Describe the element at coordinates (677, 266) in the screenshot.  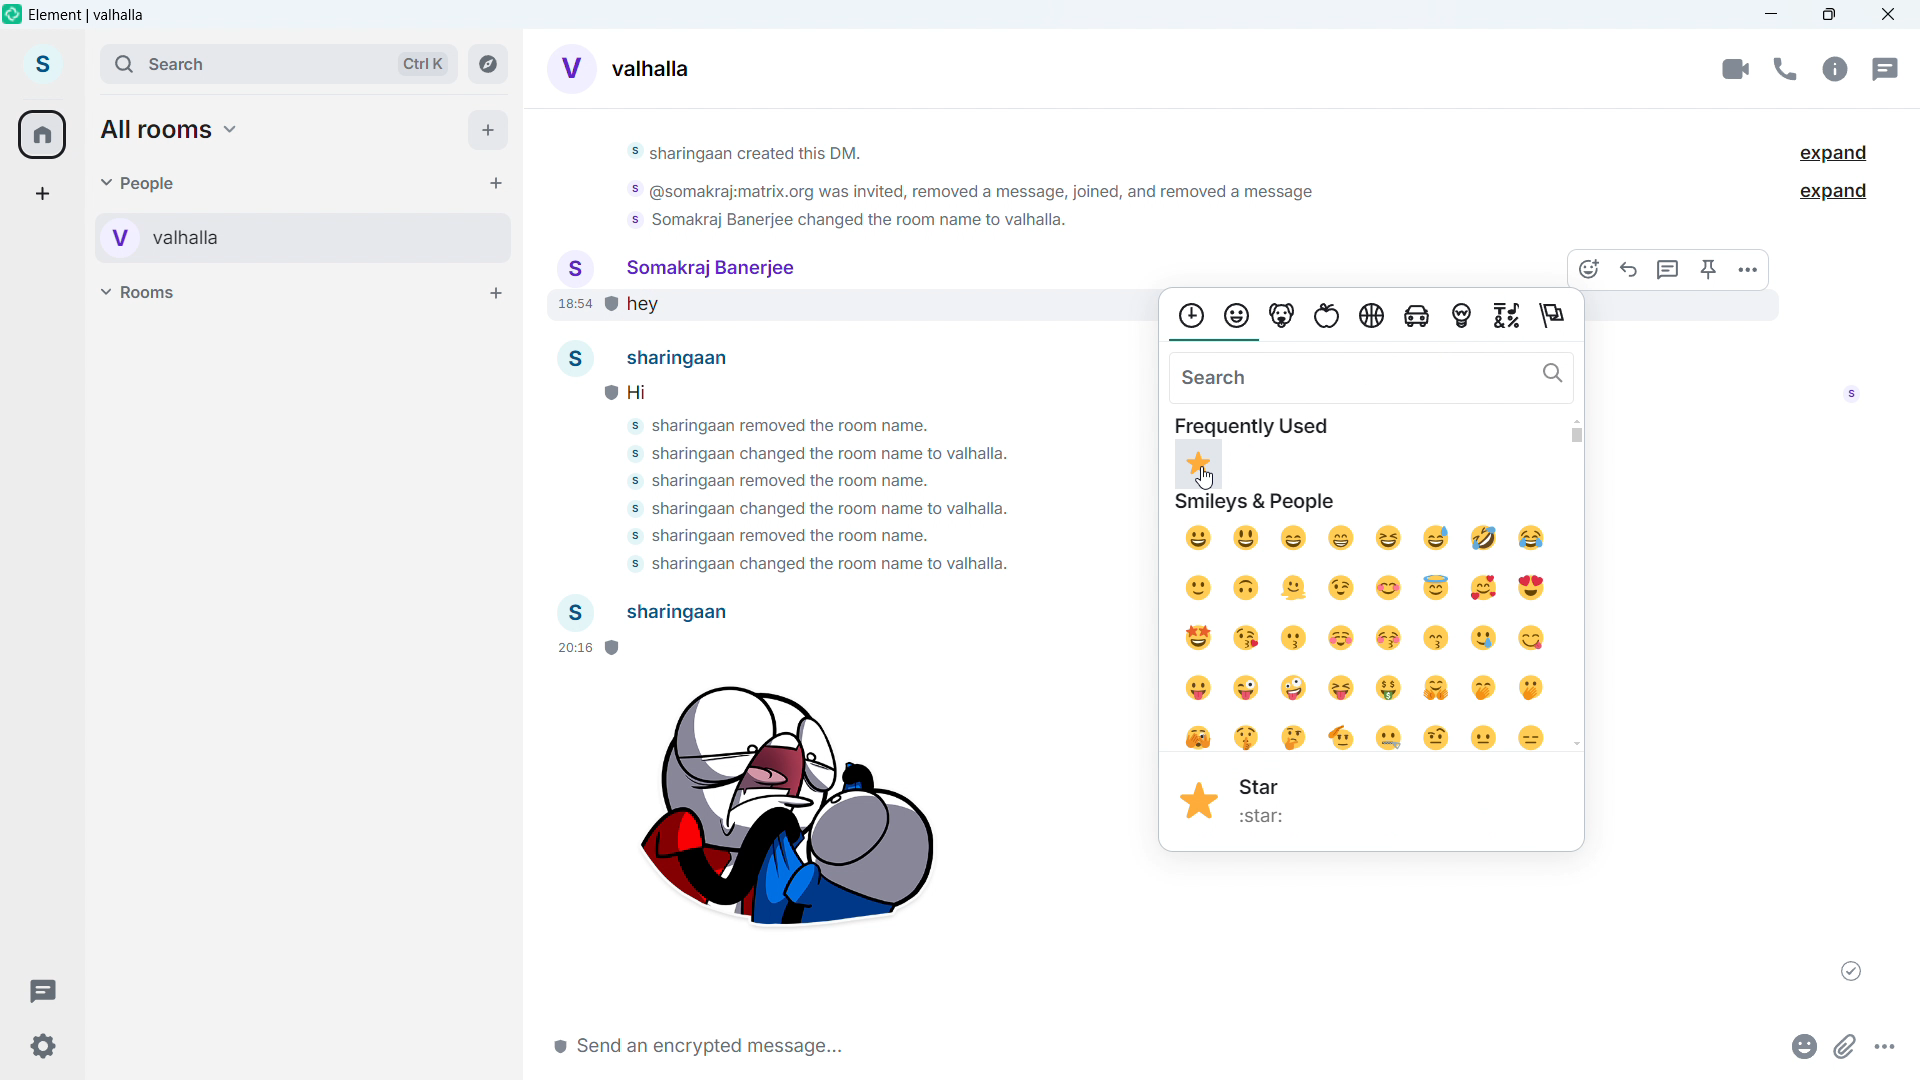
I see `Somakraj Banerjee` at that location.